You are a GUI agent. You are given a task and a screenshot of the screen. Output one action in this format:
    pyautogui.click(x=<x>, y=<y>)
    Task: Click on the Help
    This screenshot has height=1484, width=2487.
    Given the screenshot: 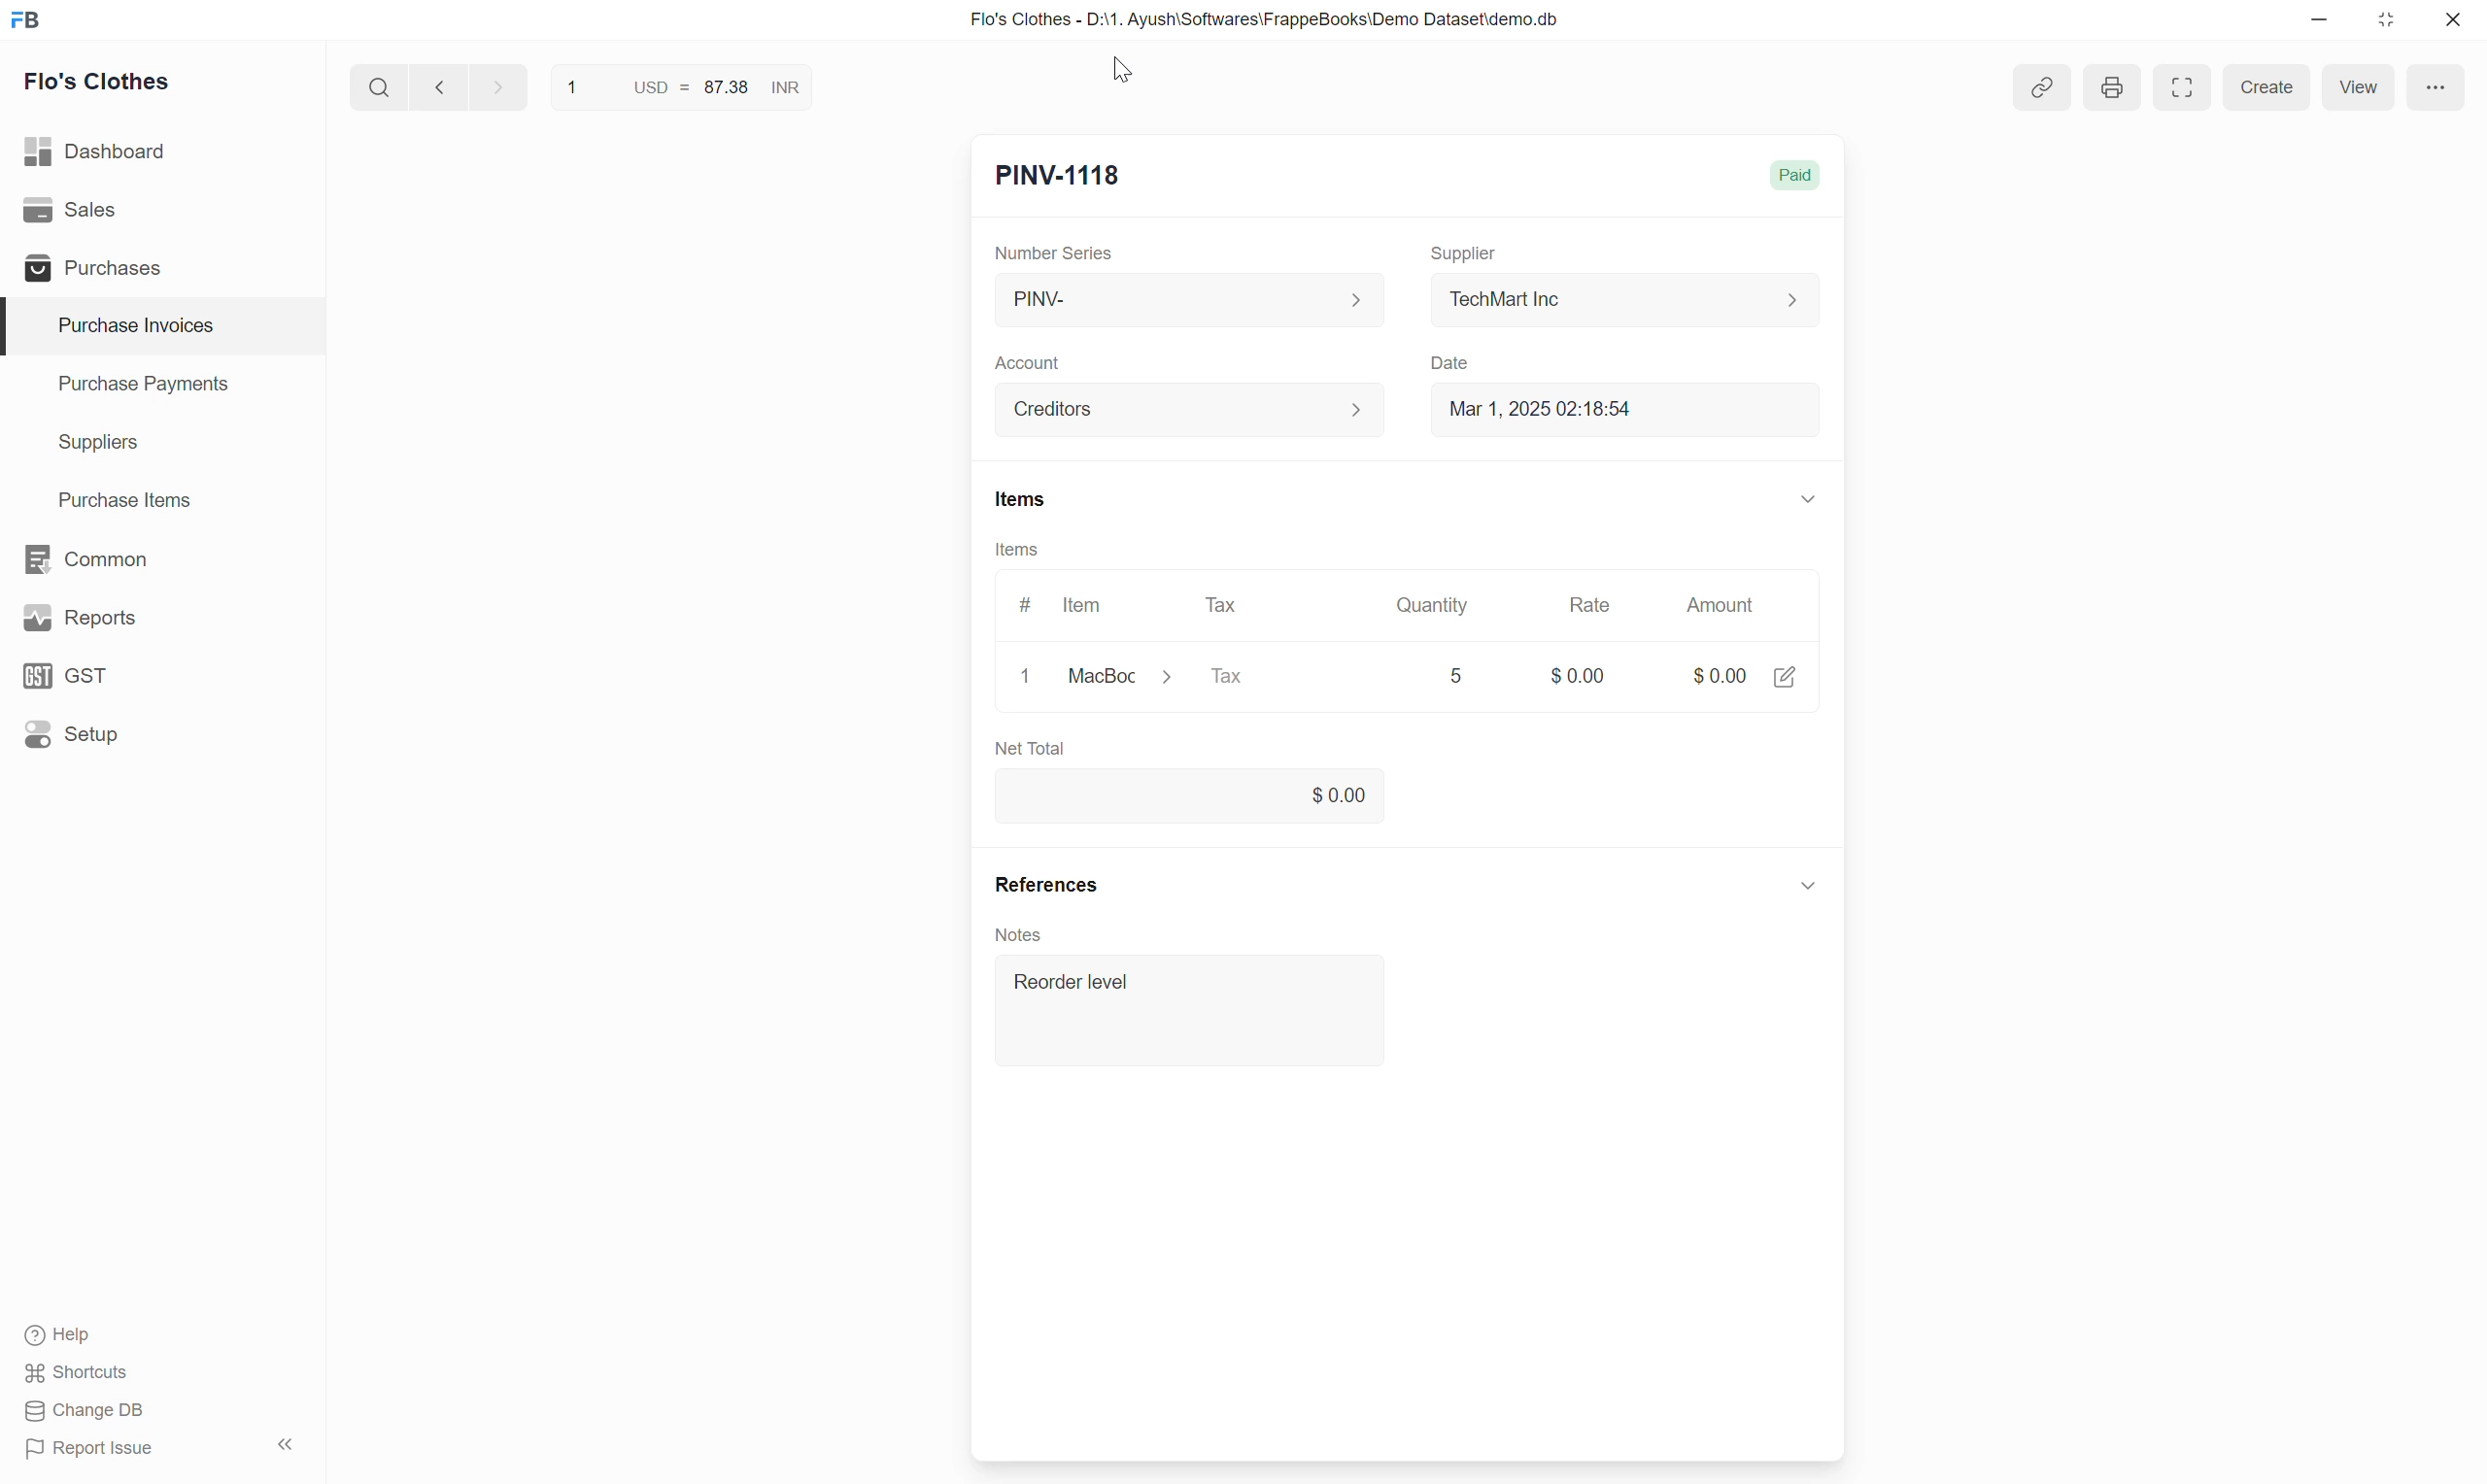 What is the action you would take?
    pyautogui.click(x=68, y=1335)
    